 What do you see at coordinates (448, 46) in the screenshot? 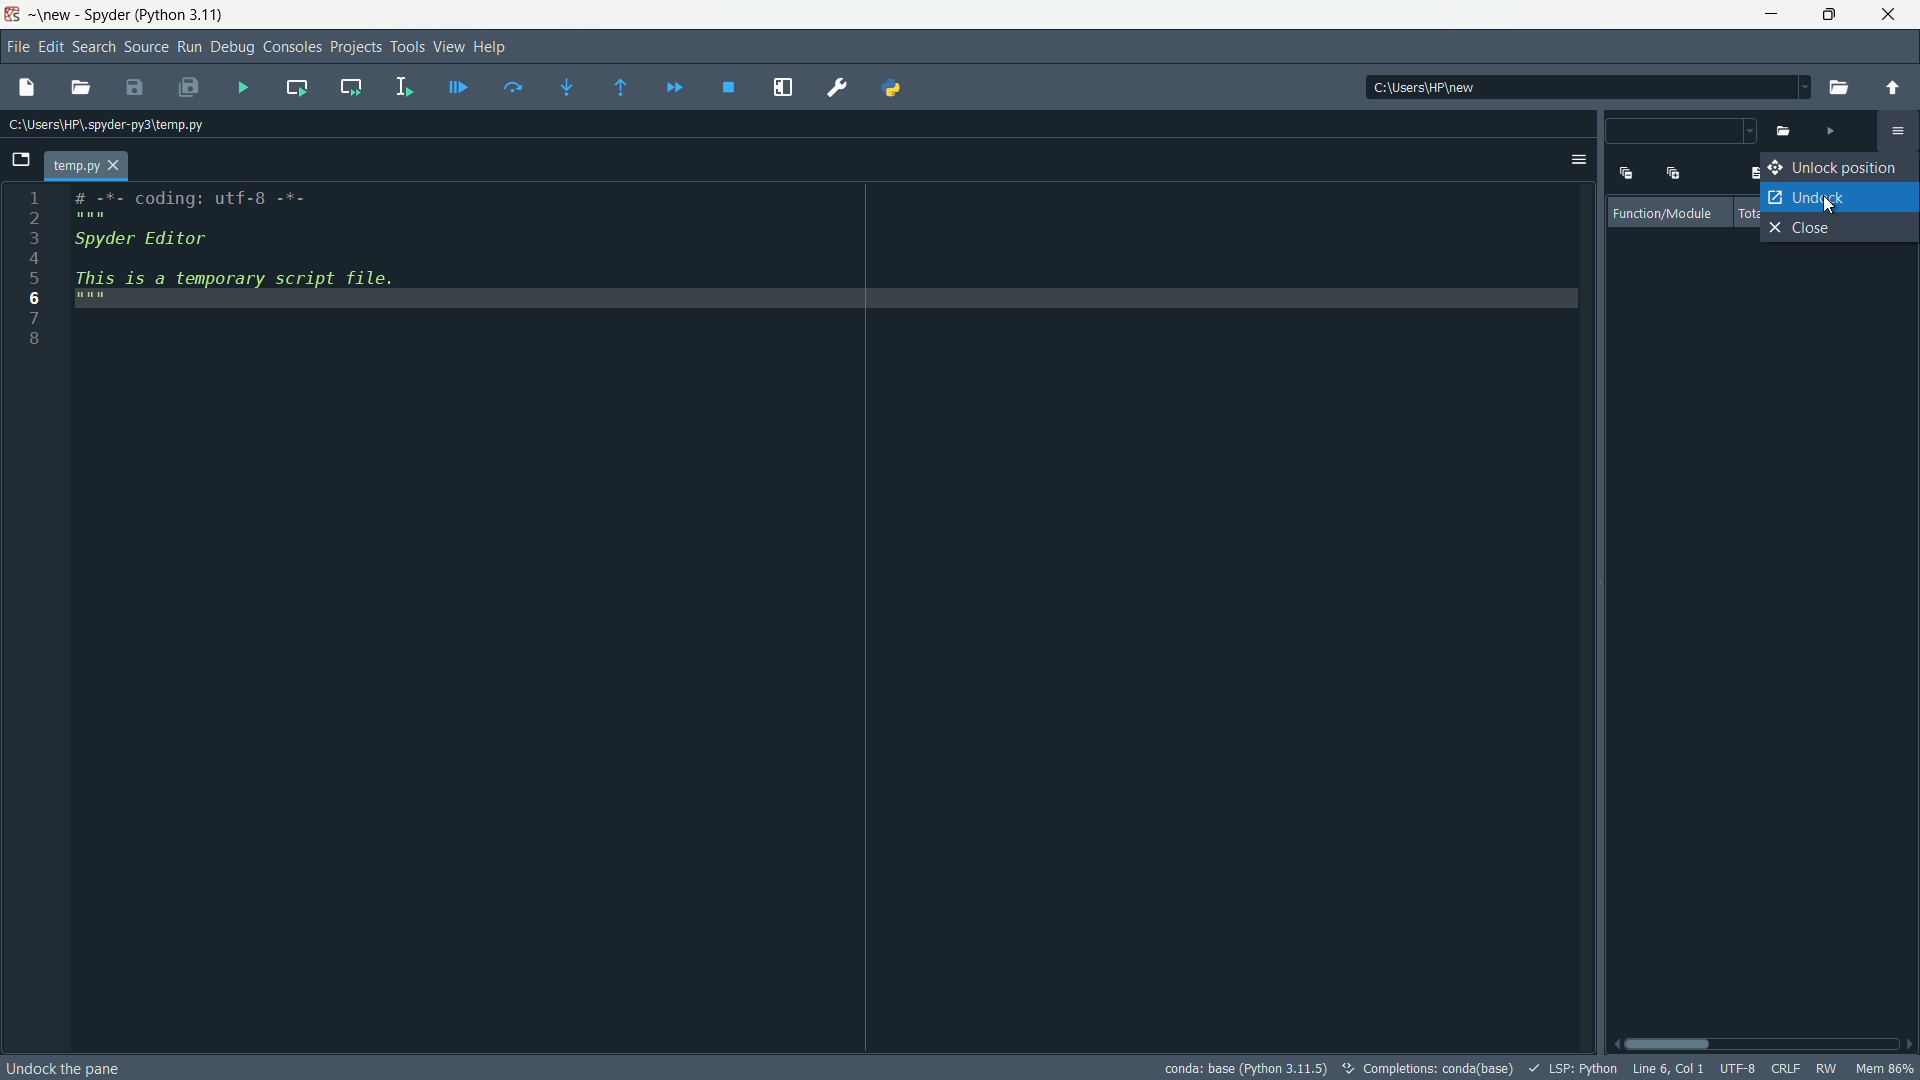
I see `view menu` at bounding box center [448, 46].